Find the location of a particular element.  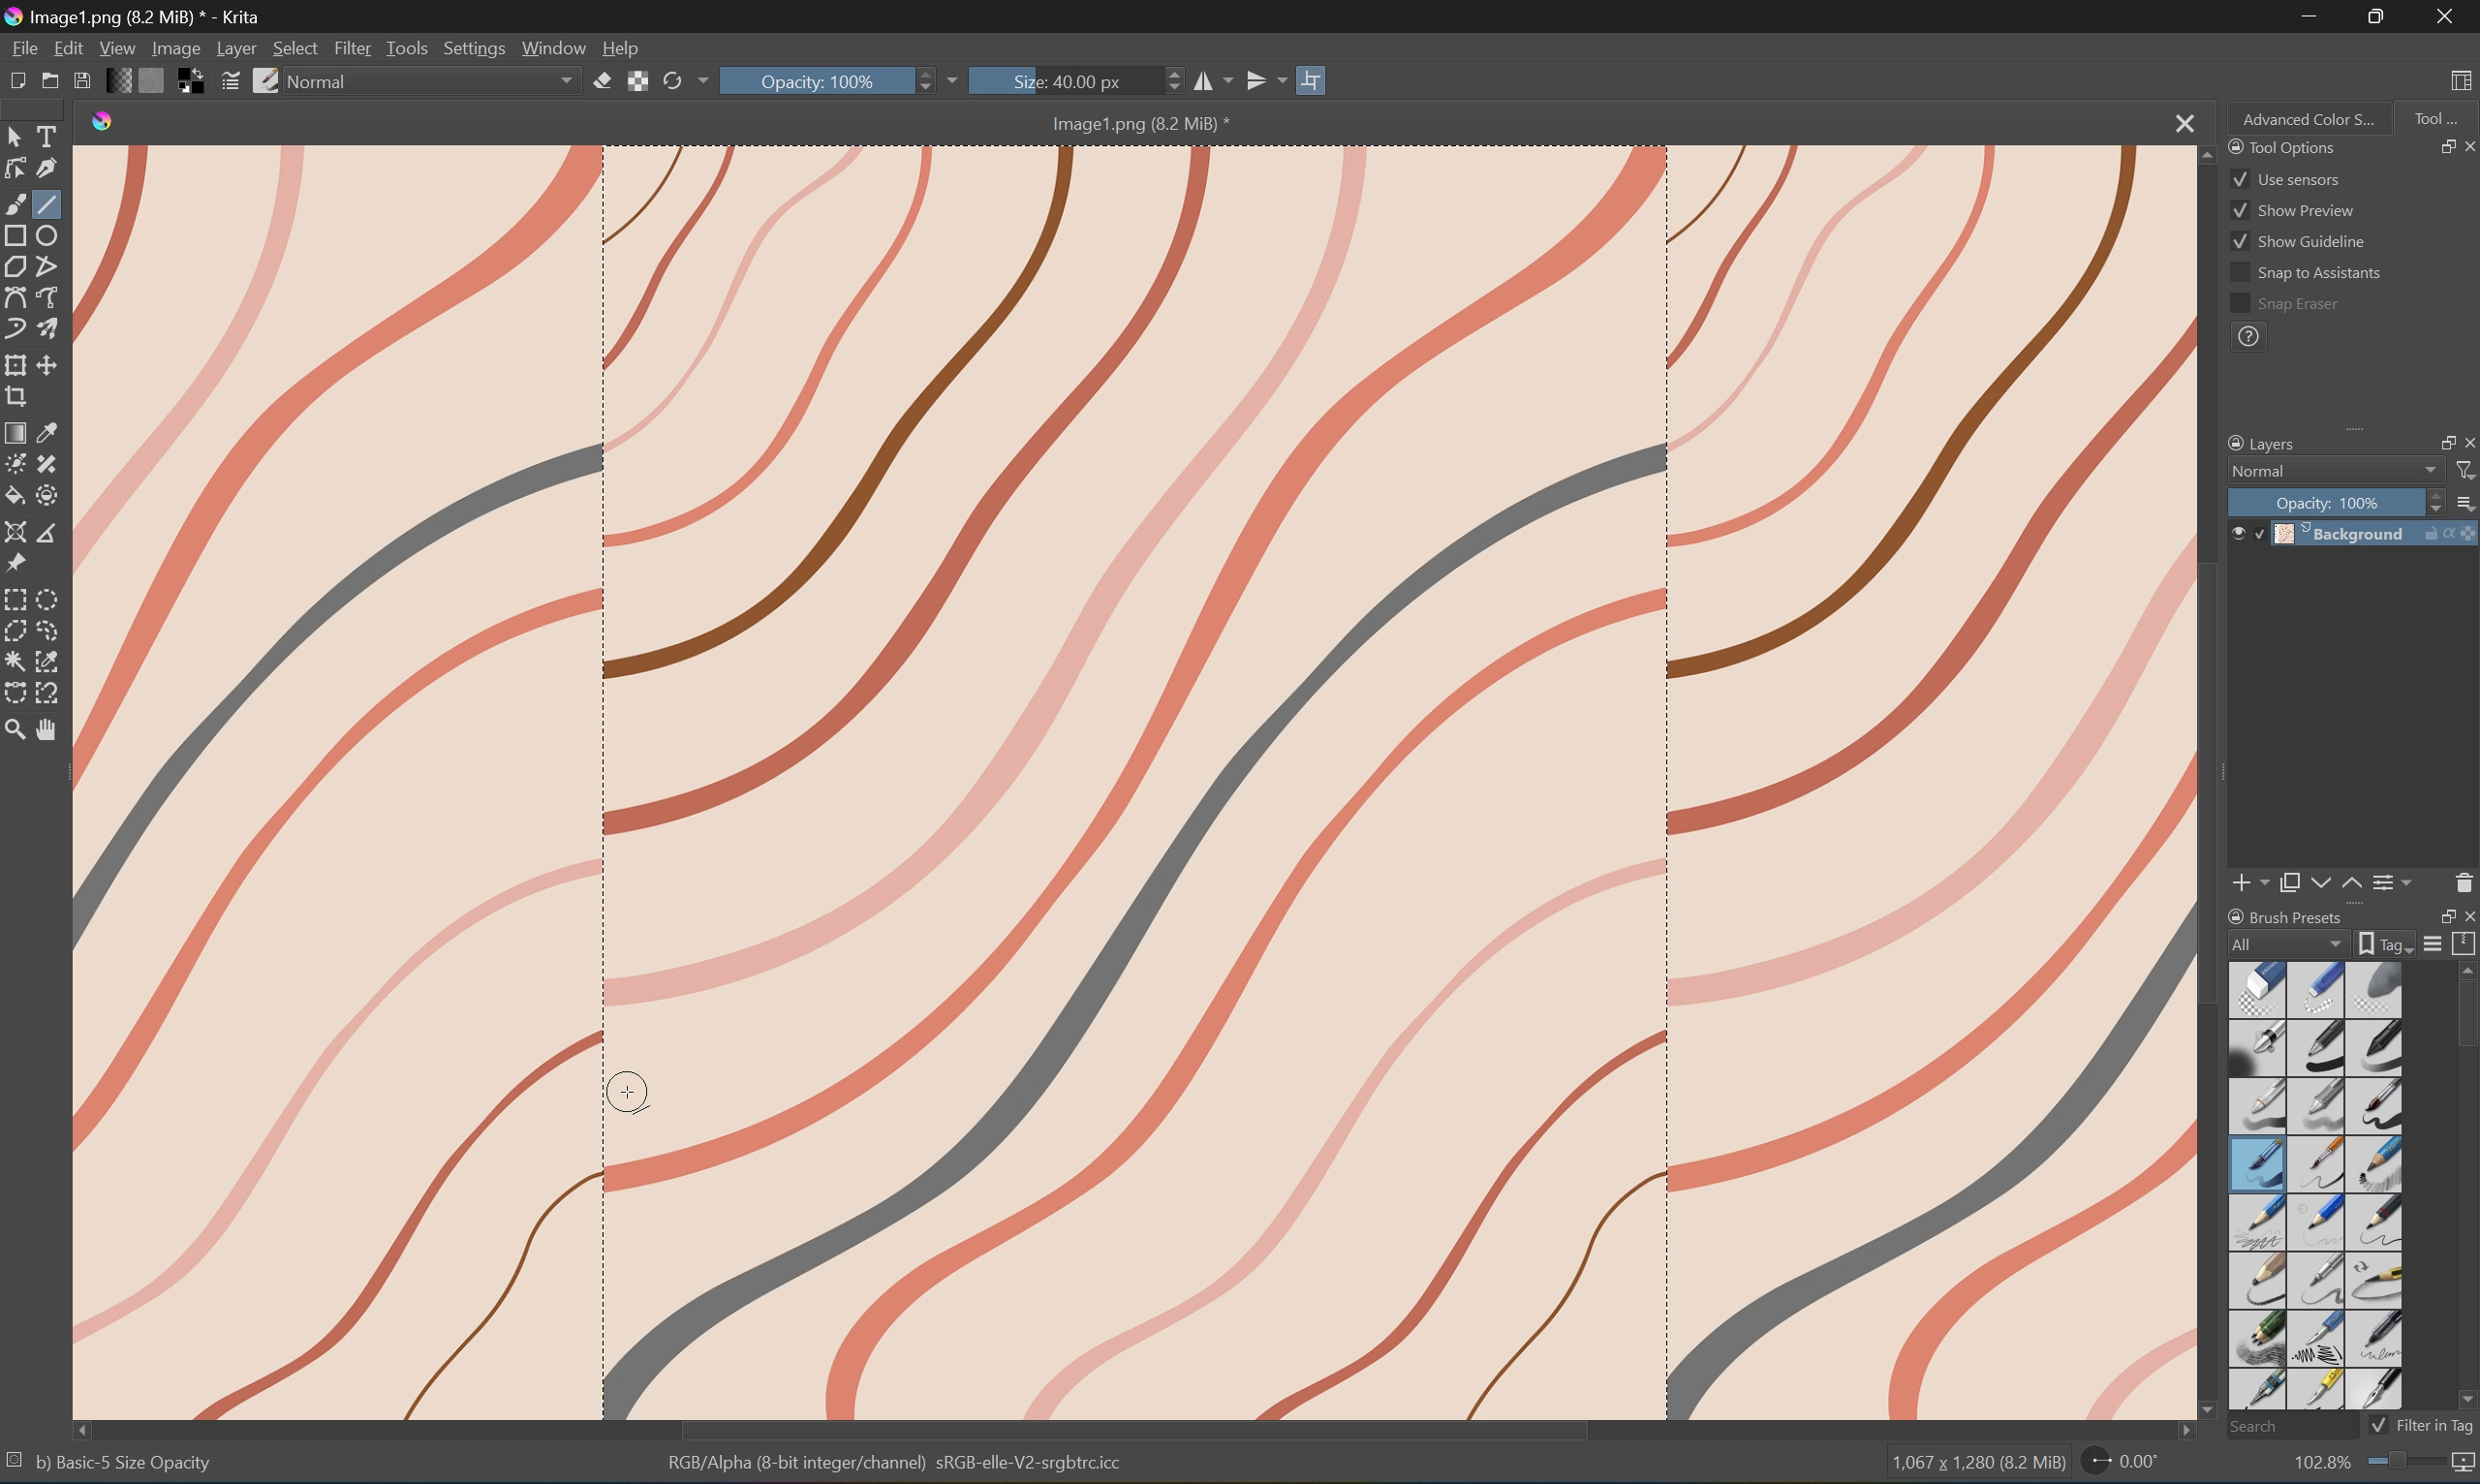

Fill patterns is located at coordinates (157, 83).